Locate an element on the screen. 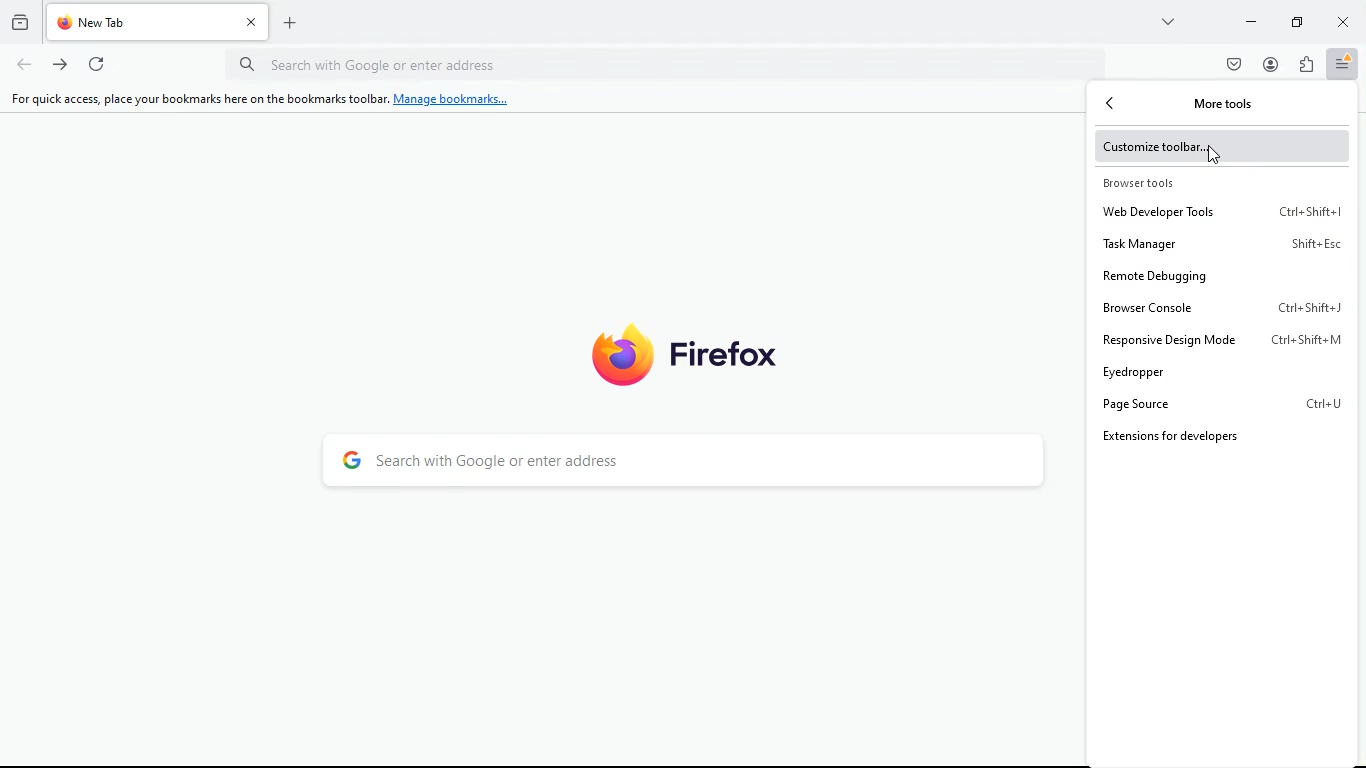  menu is located at coordinates (1344, 64).